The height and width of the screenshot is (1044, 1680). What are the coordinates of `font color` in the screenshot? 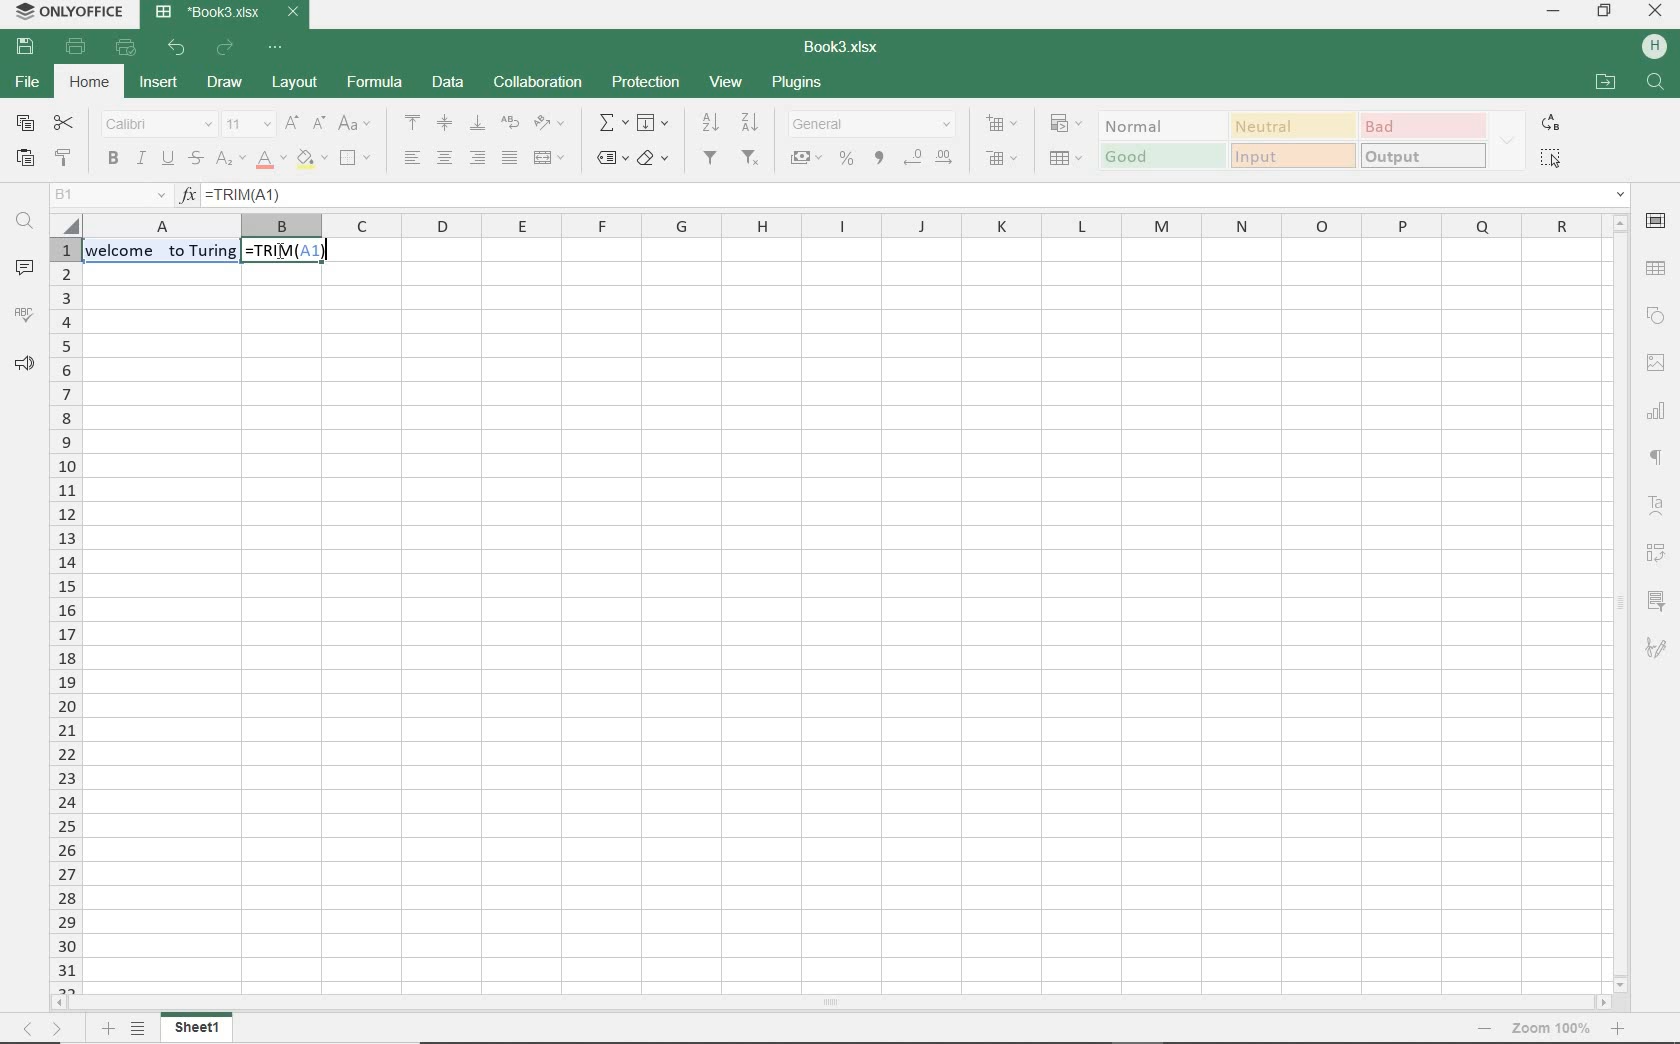 It's located at (271, 159).